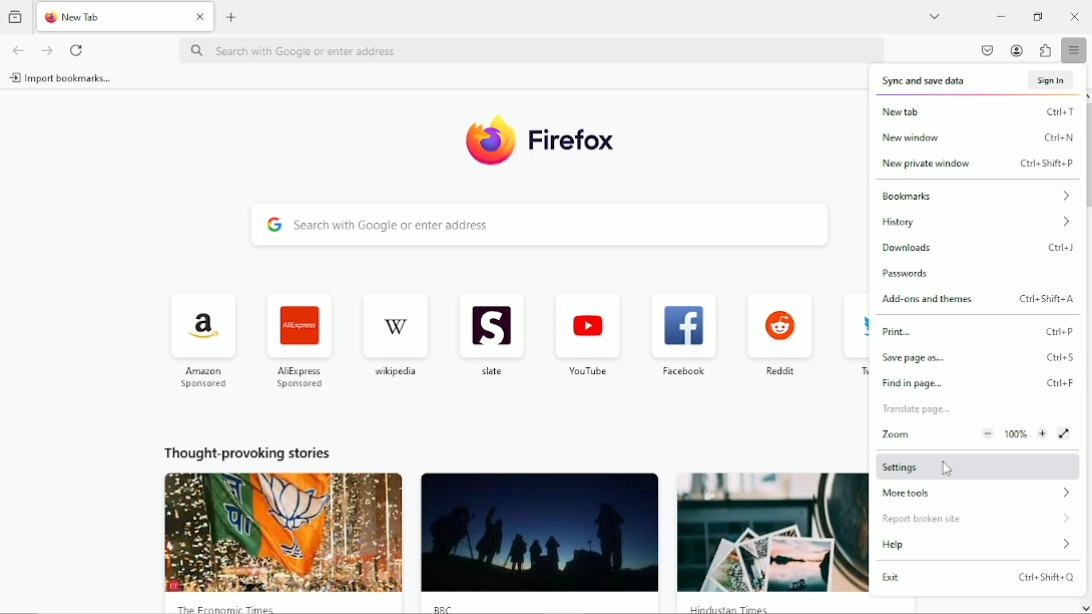  Describe the element at coordinates (1039, 14) in the screenshot. I see `restore down` at that location.